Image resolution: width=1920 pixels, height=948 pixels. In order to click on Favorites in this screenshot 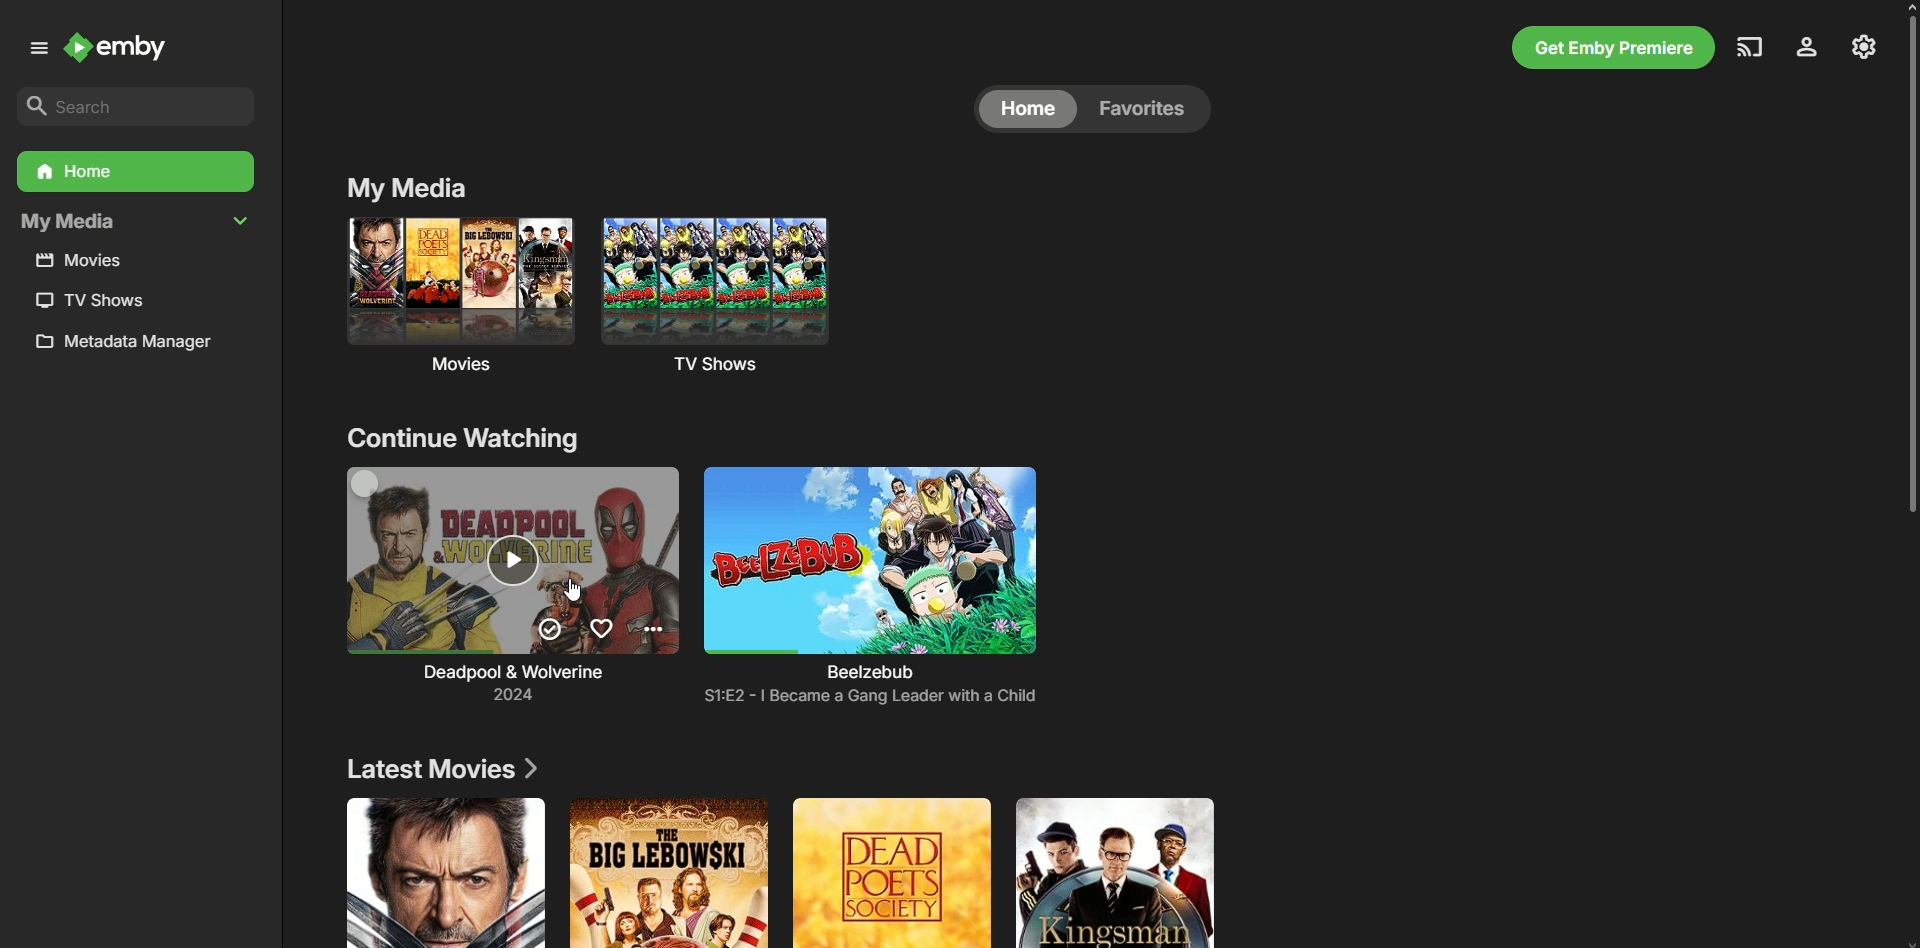, I will do `click(1148, 109)`.